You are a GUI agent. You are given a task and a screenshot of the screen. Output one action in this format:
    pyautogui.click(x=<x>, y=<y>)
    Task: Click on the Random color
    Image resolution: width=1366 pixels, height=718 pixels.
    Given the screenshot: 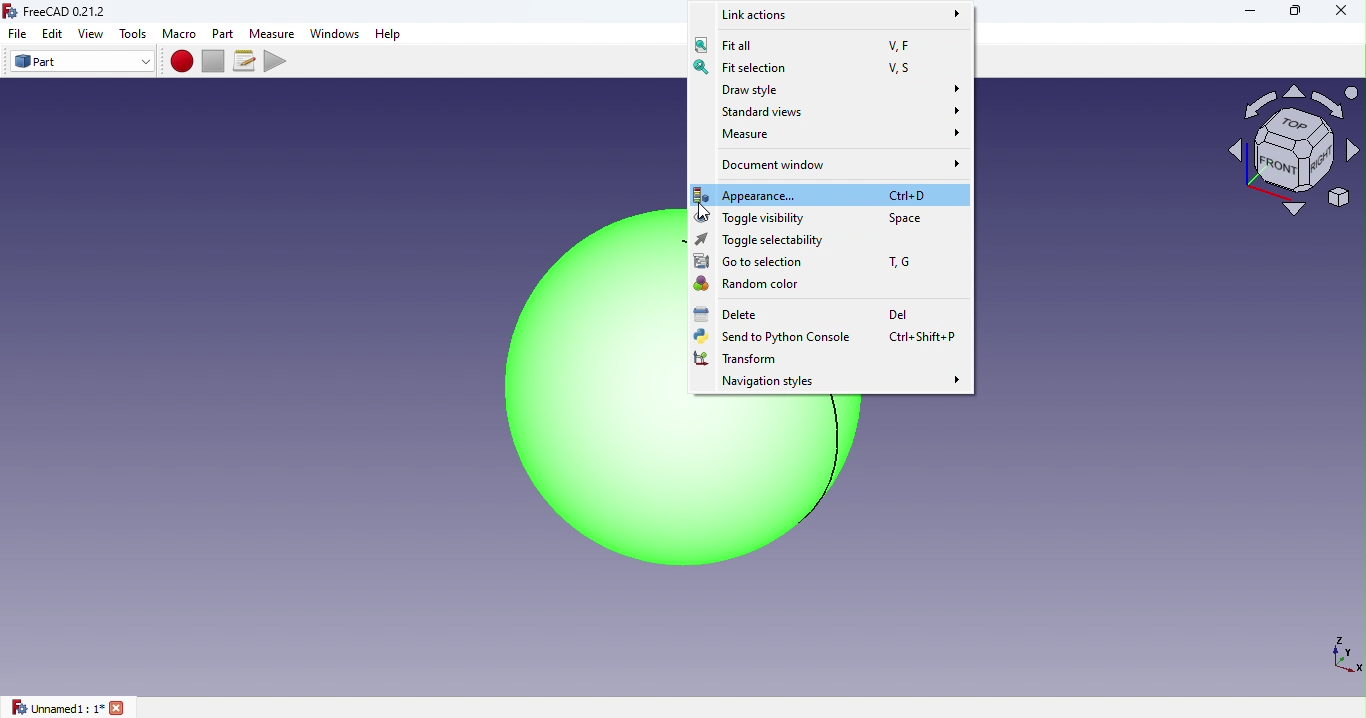 What is the action you would take?
    pyautogui.click(x=760, y=287)
    